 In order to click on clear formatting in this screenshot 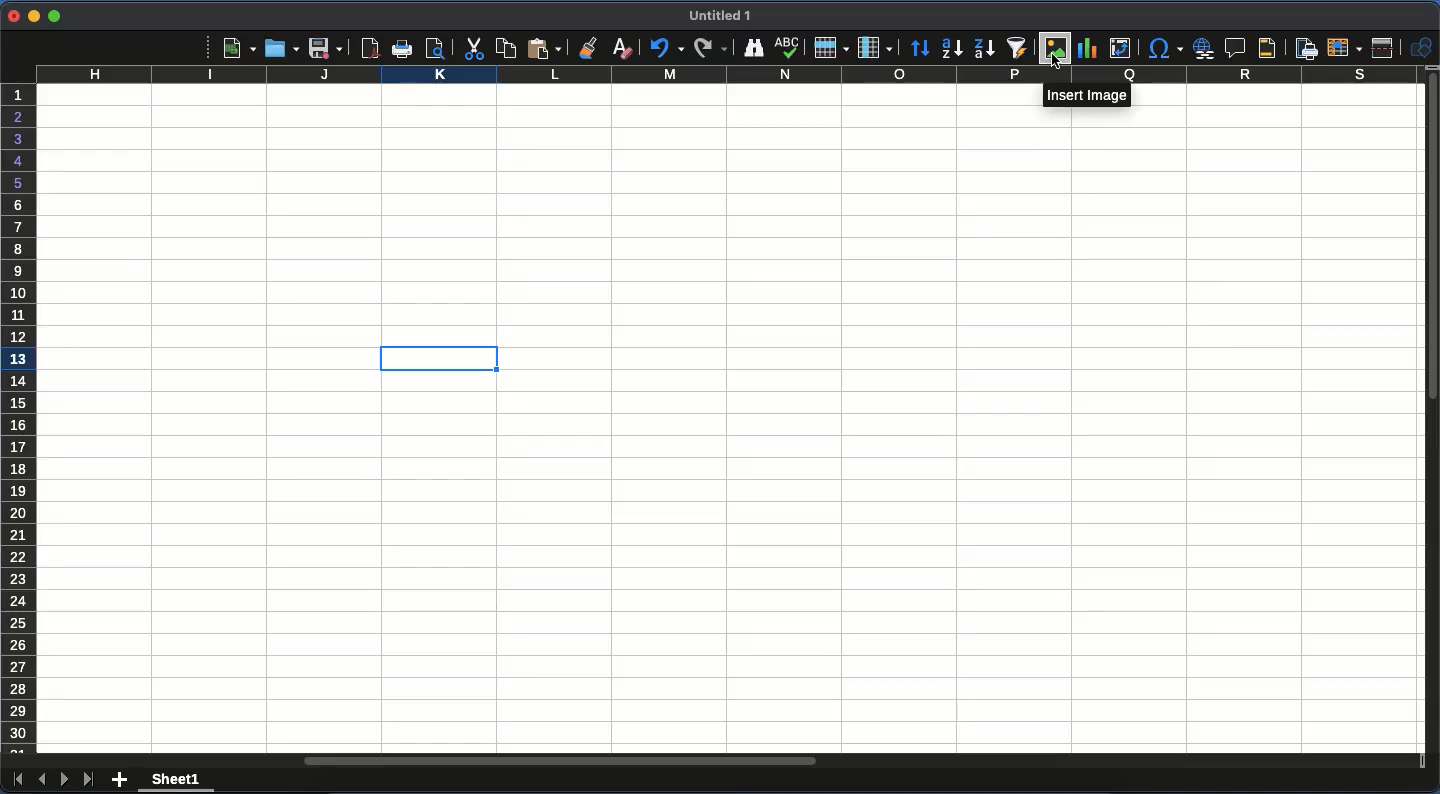, I will do `click(619, 47)`.